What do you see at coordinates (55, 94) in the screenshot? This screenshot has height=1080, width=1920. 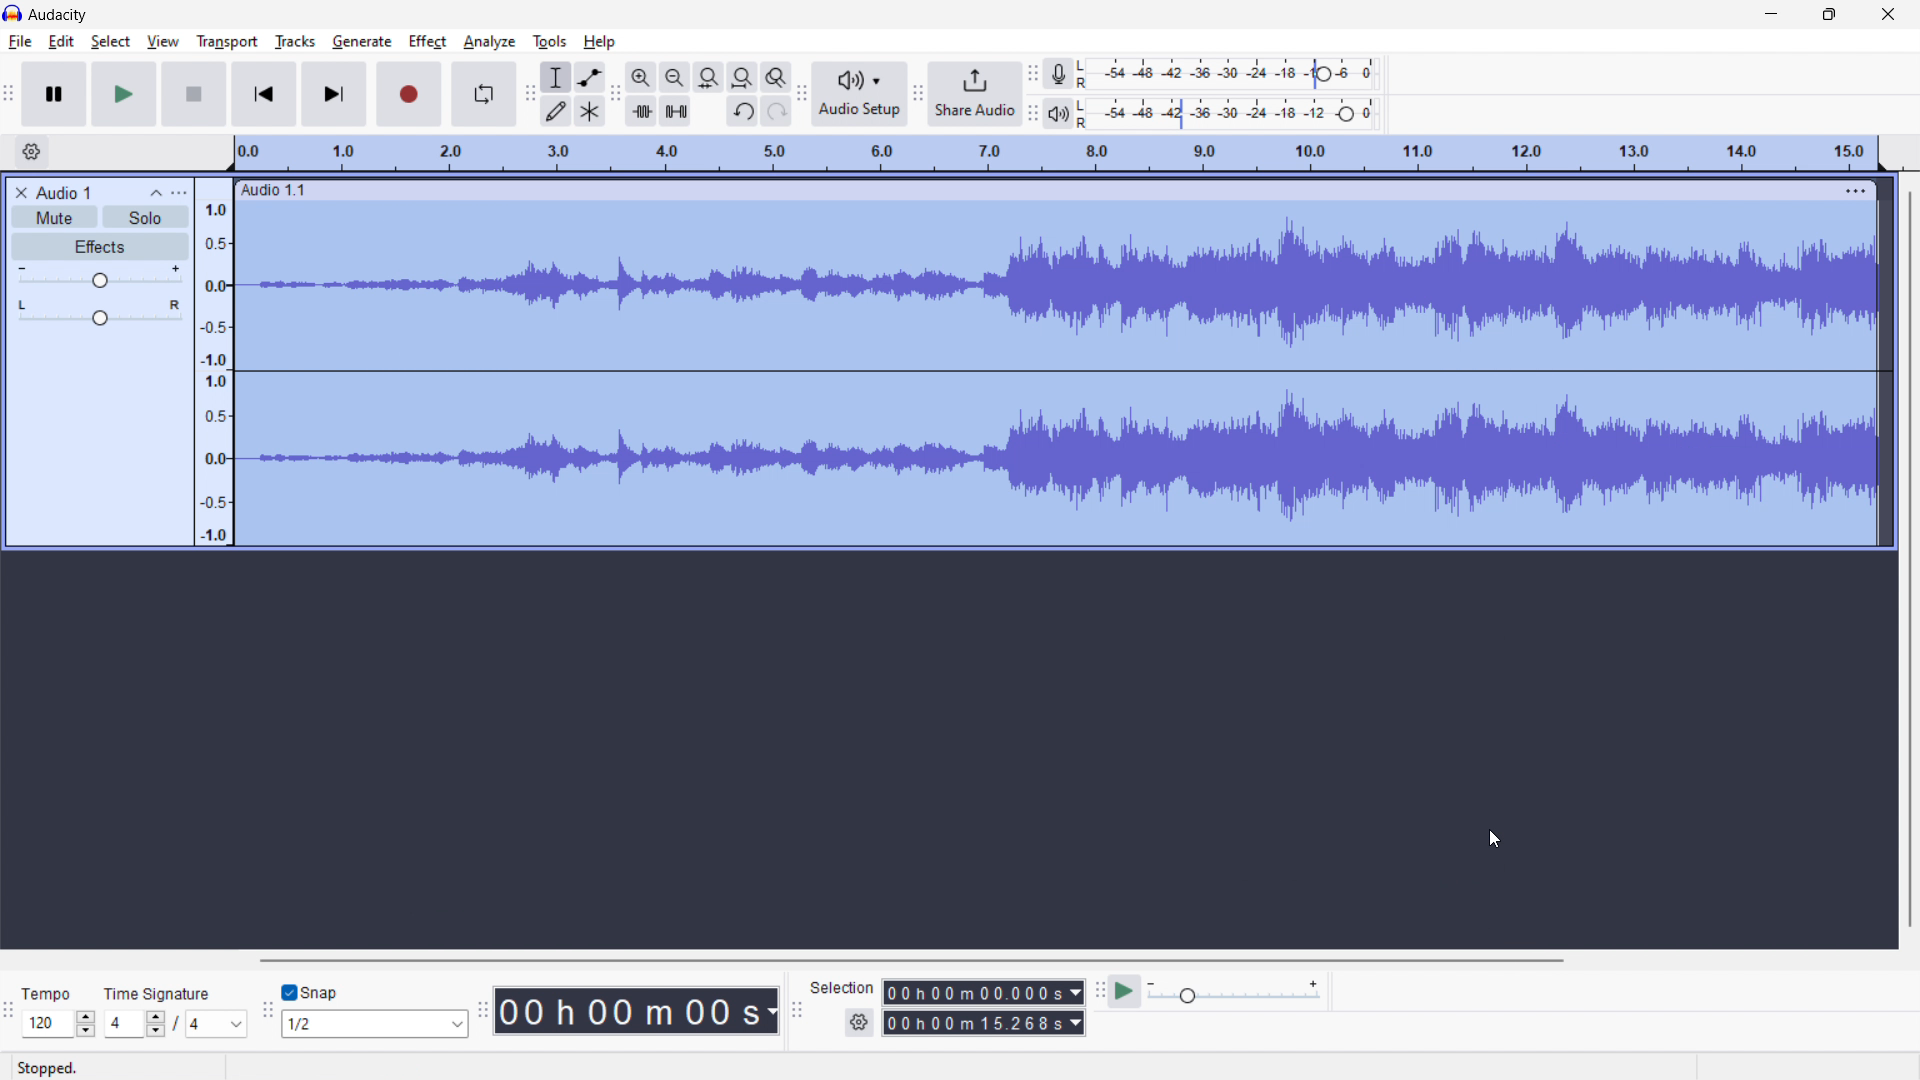 I see `pause` at bounding box center [55, 94].